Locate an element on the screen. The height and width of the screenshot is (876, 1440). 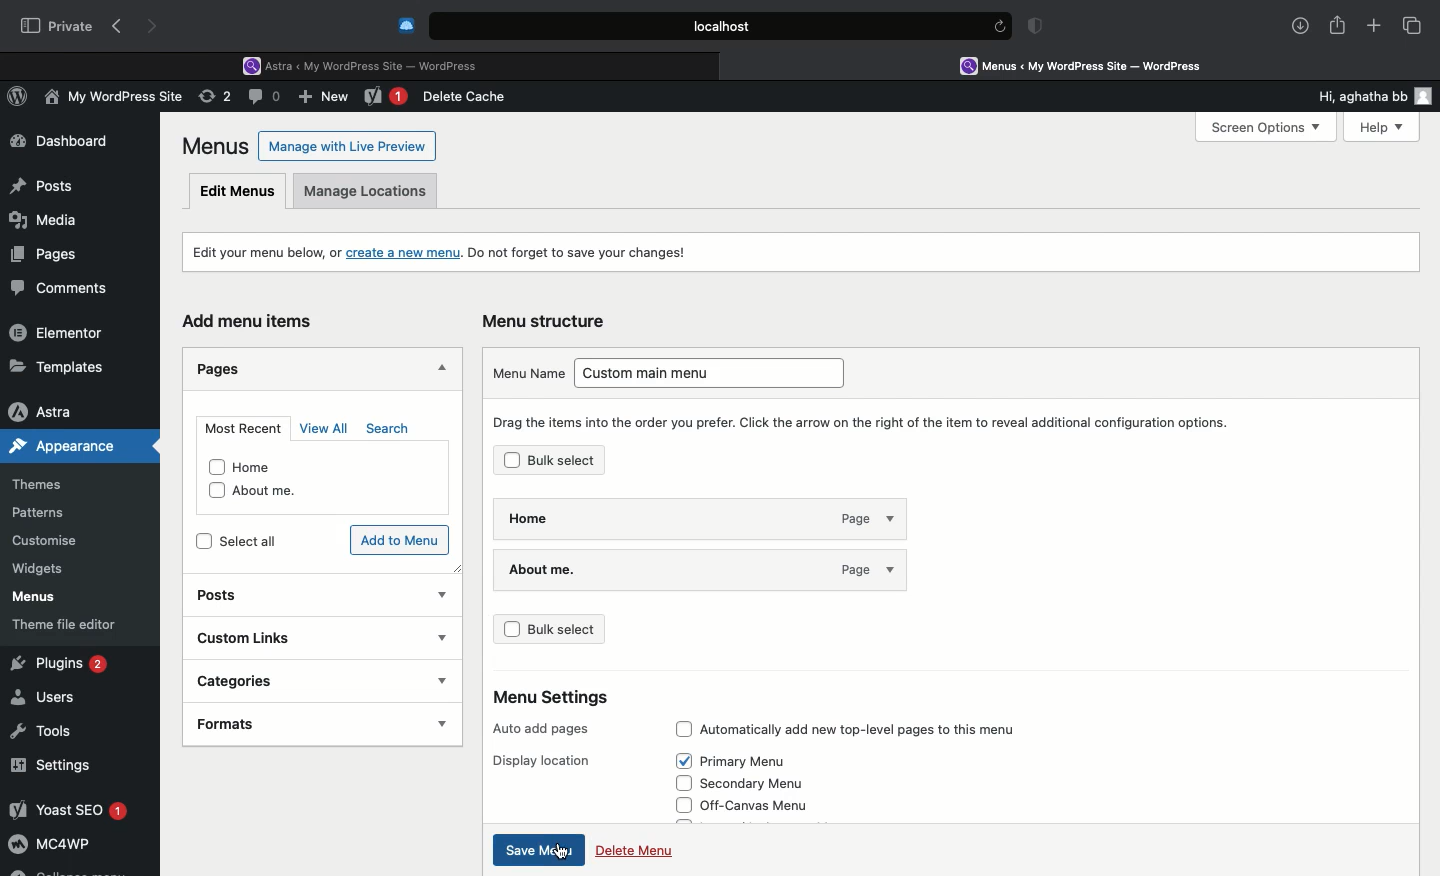
My WordPress Site is located at coordinates (110, 100).